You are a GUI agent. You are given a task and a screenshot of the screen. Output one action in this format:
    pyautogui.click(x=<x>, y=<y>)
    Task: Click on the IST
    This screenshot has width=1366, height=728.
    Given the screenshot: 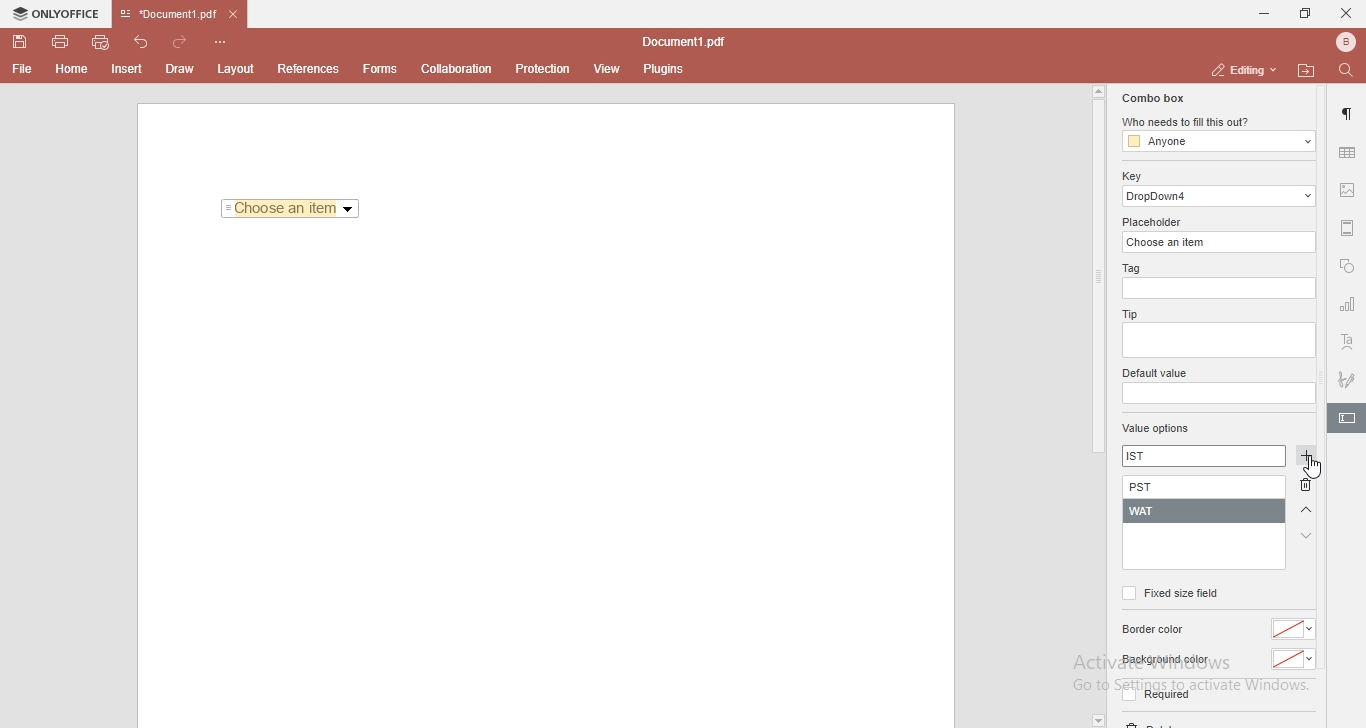 What is the action you would take?
    pyautogui.click(x=1141, y=455)
    